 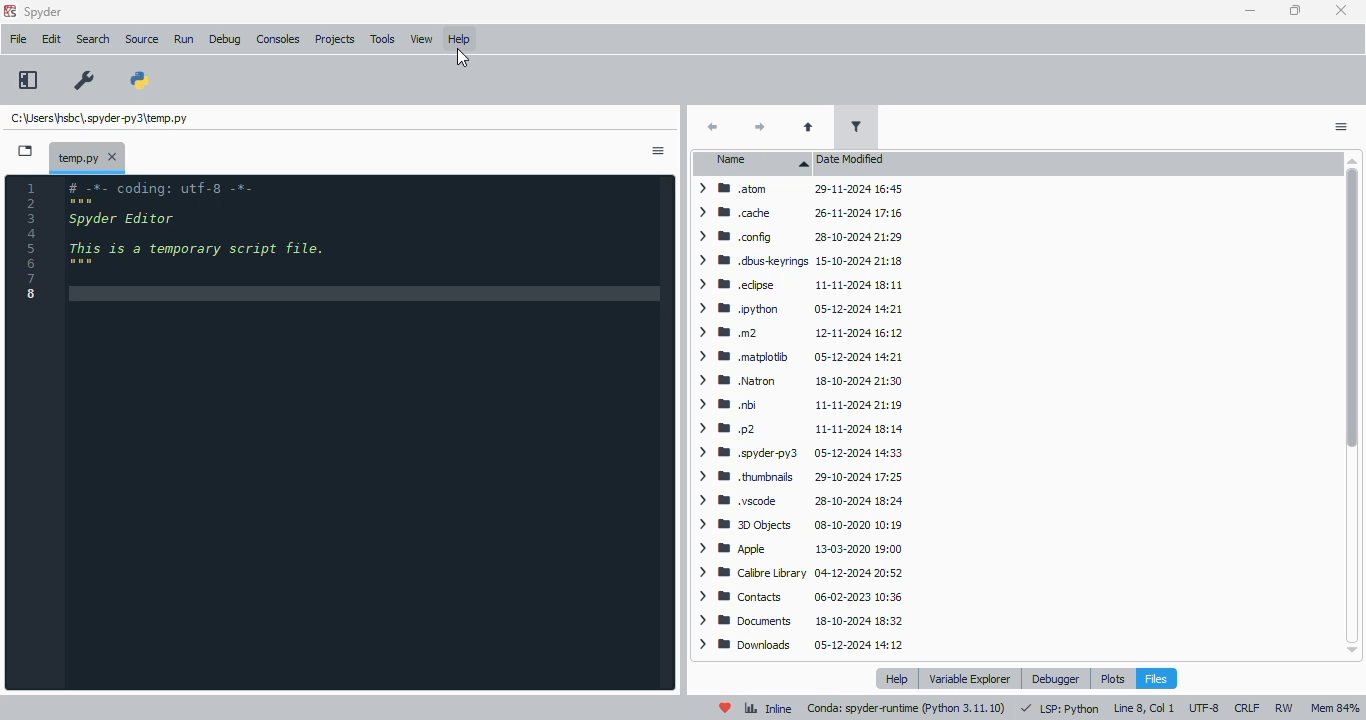 What do you see at coordinates (797, 477) in the screenshot?
I see `> WM thumbnails 29-10-2024 17:25` at bounding box center [797, 477].